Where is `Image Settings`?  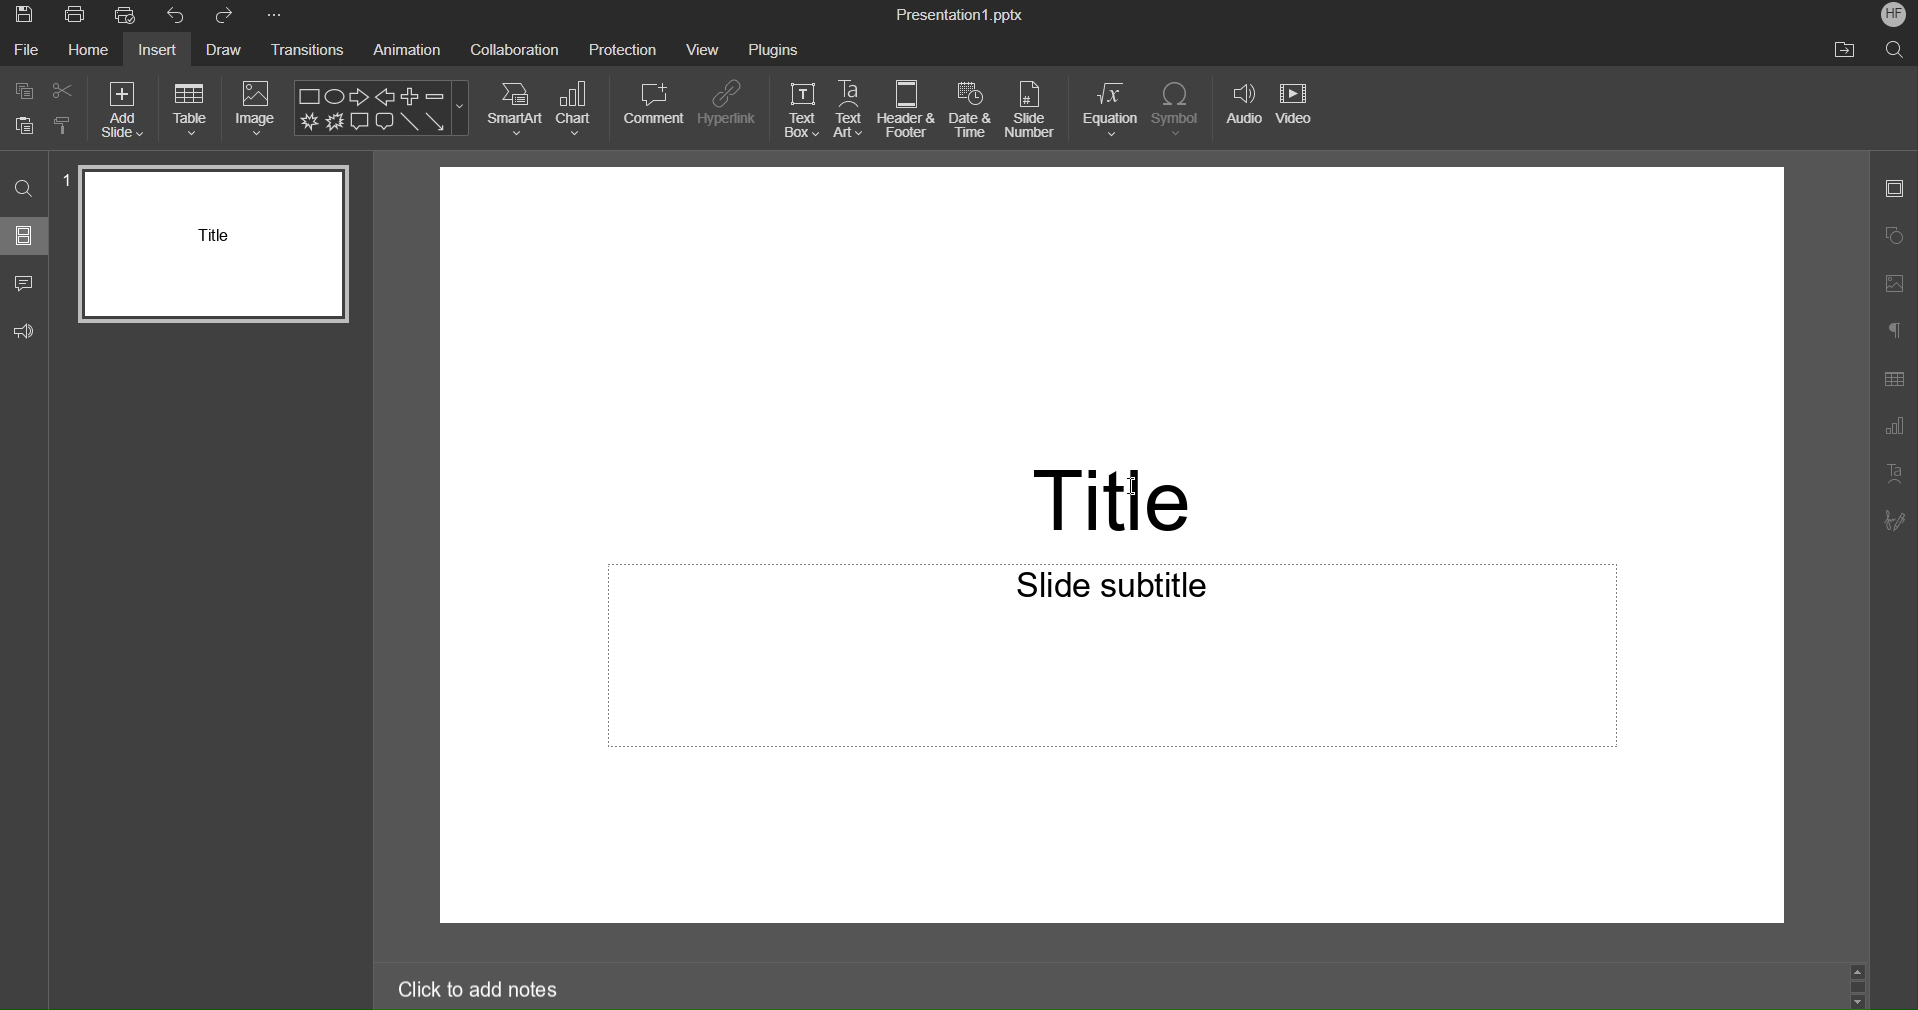
Image Settings is located at coordinates (1892, 284).